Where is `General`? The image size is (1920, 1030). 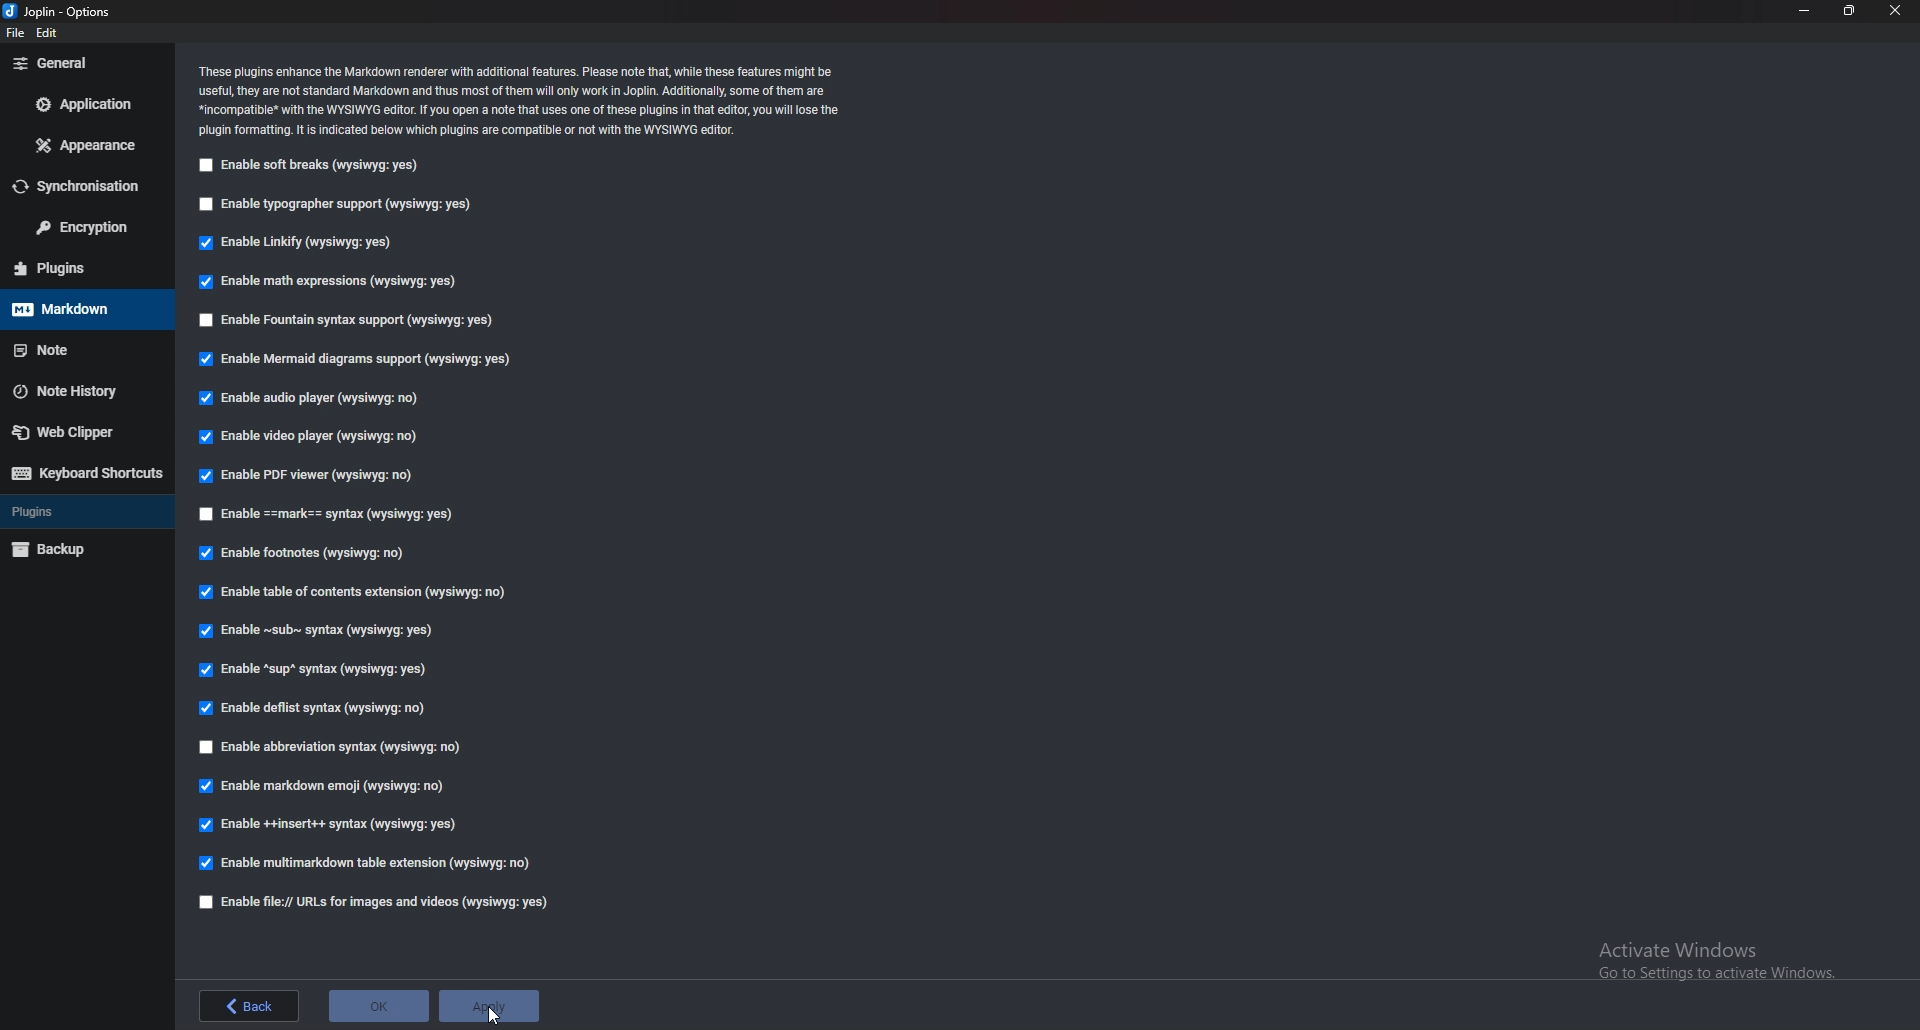
General is located at coordinates (84, 62).